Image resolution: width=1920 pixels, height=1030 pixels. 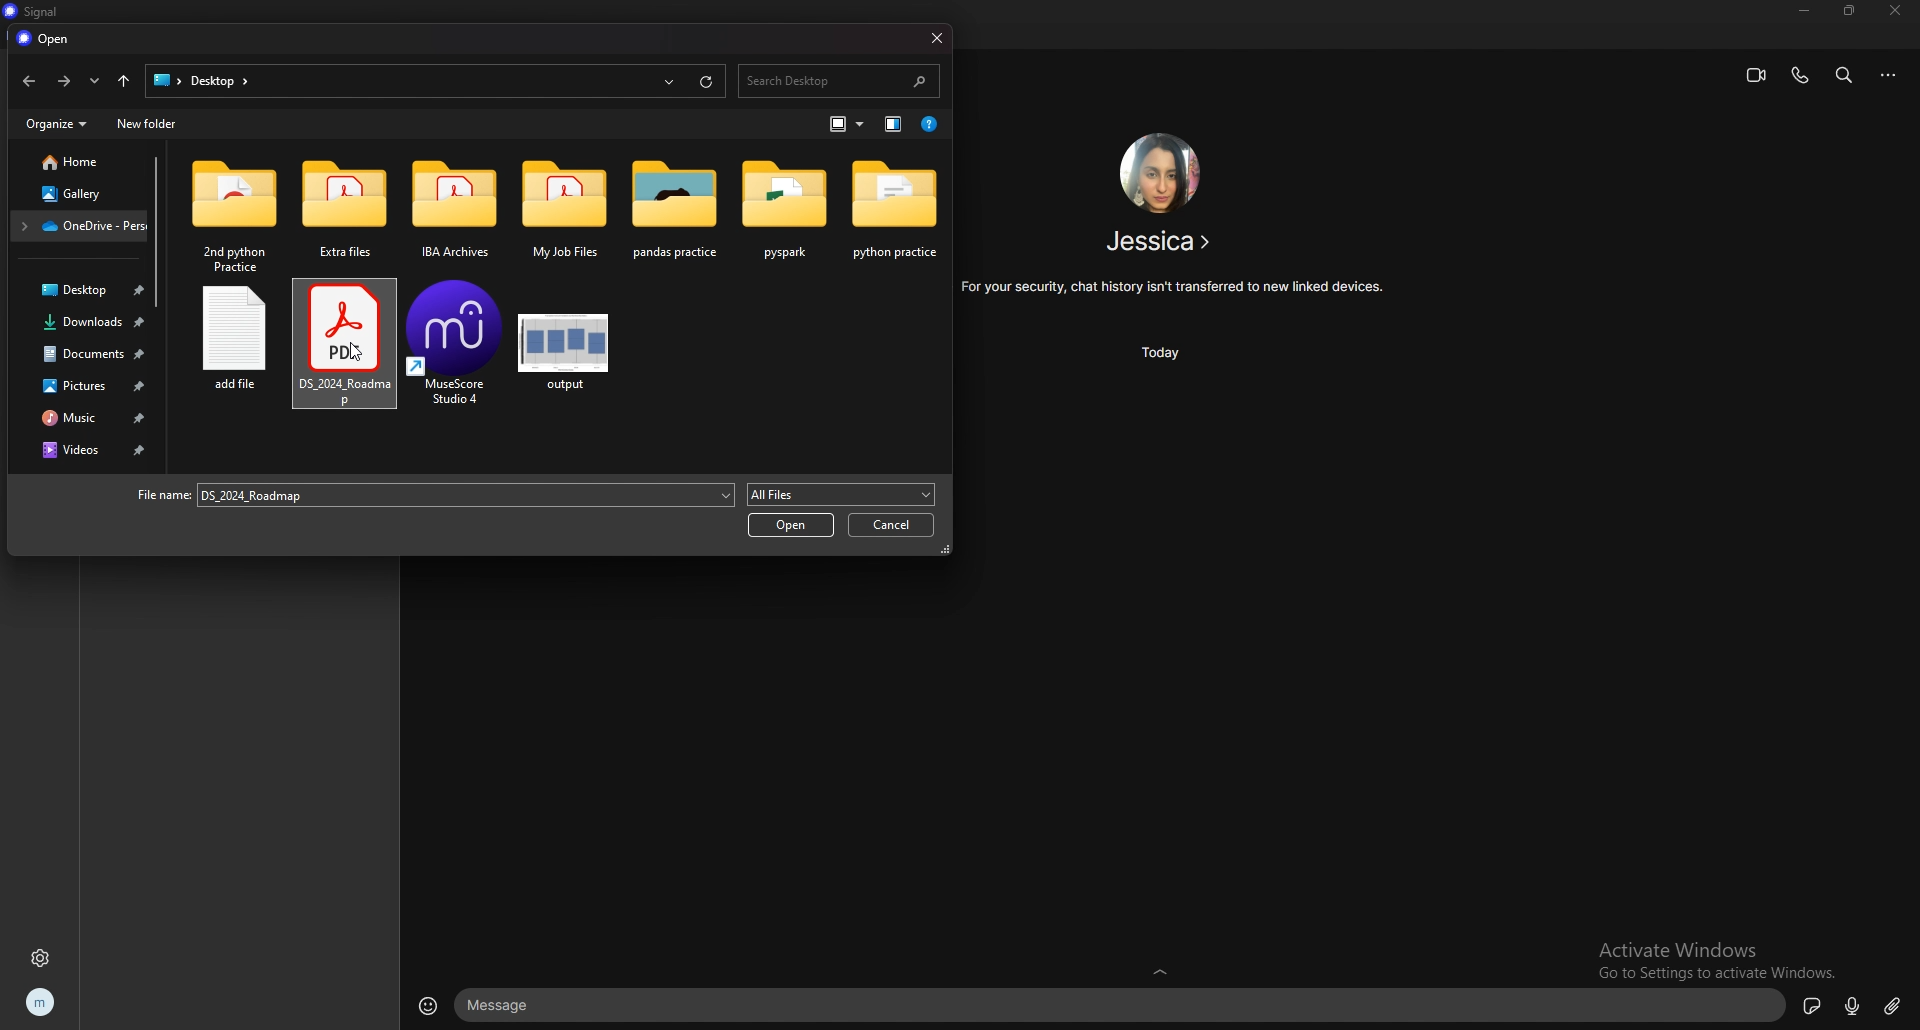 What do you see at coordinates (1756, 75) in the screenshot?
I see `video call` at bounding box center [1756, 75].